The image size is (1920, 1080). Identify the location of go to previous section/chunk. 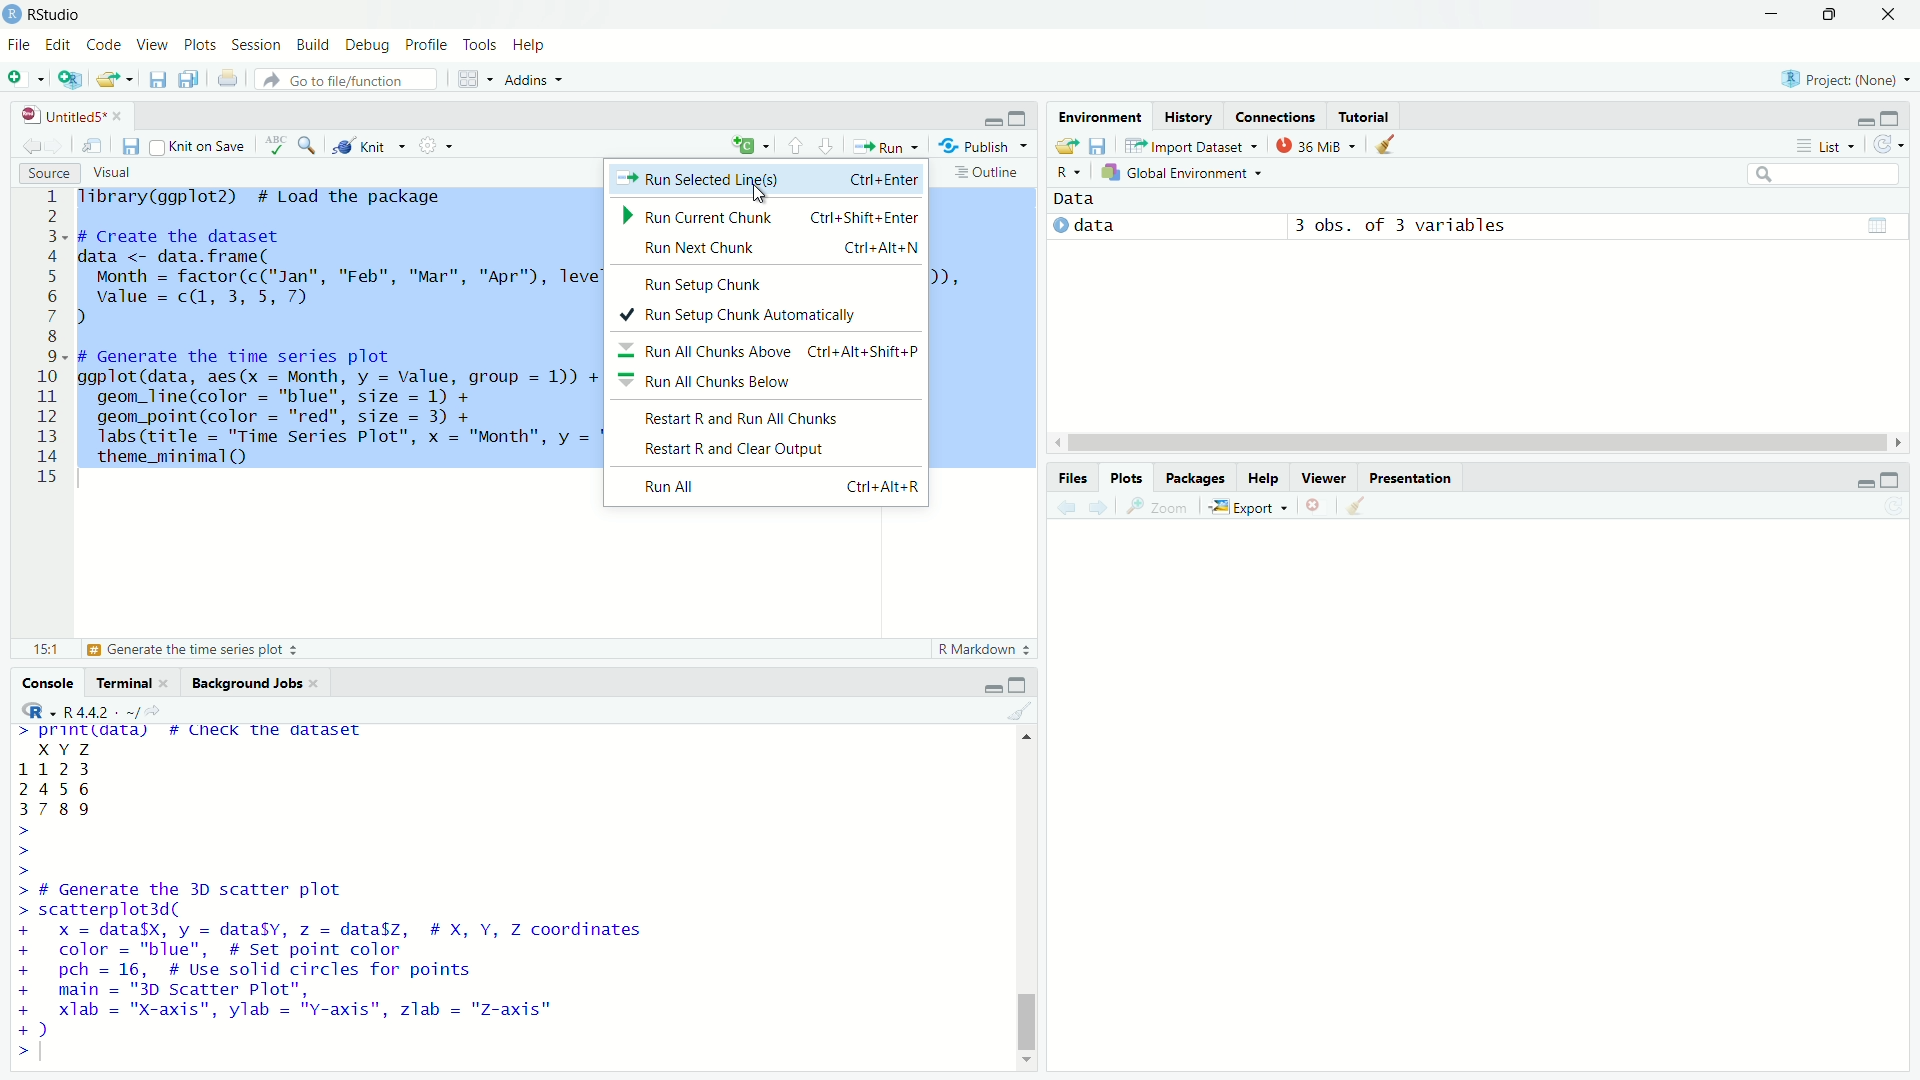
(792, 147).